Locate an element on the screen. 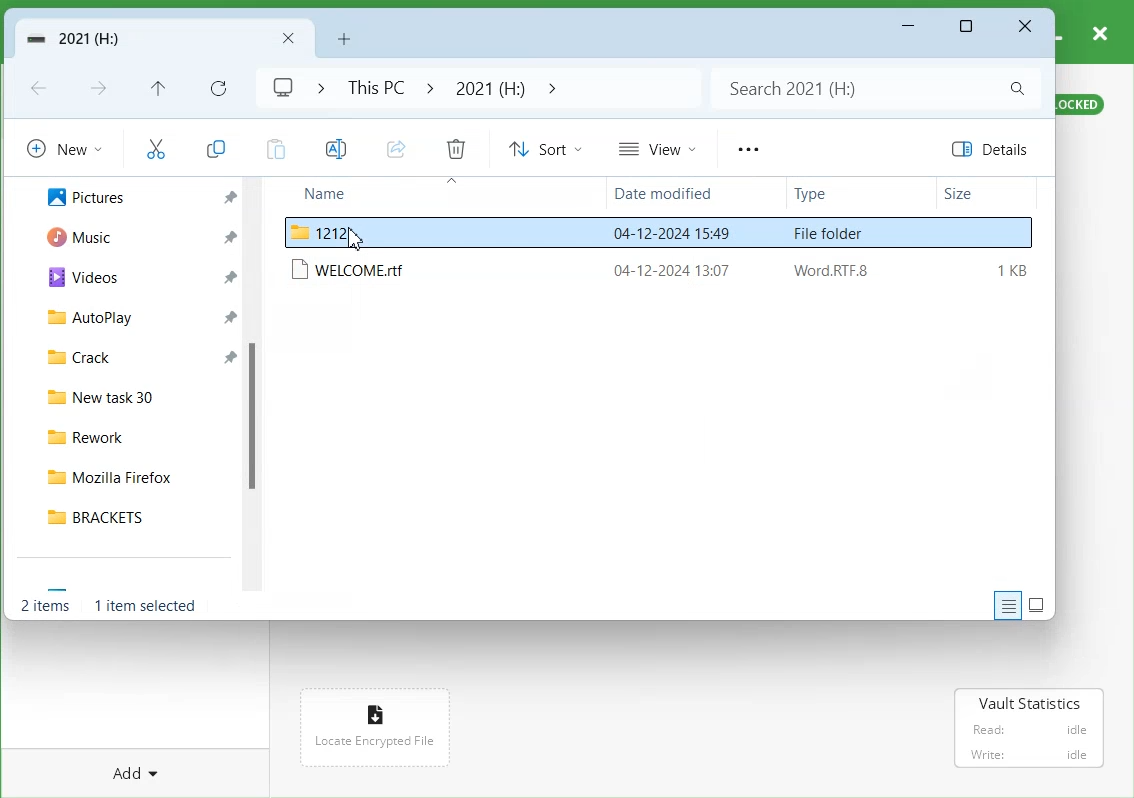 This screenshot has width=1134, height=798. Paste is located at coordinates (273, 147).